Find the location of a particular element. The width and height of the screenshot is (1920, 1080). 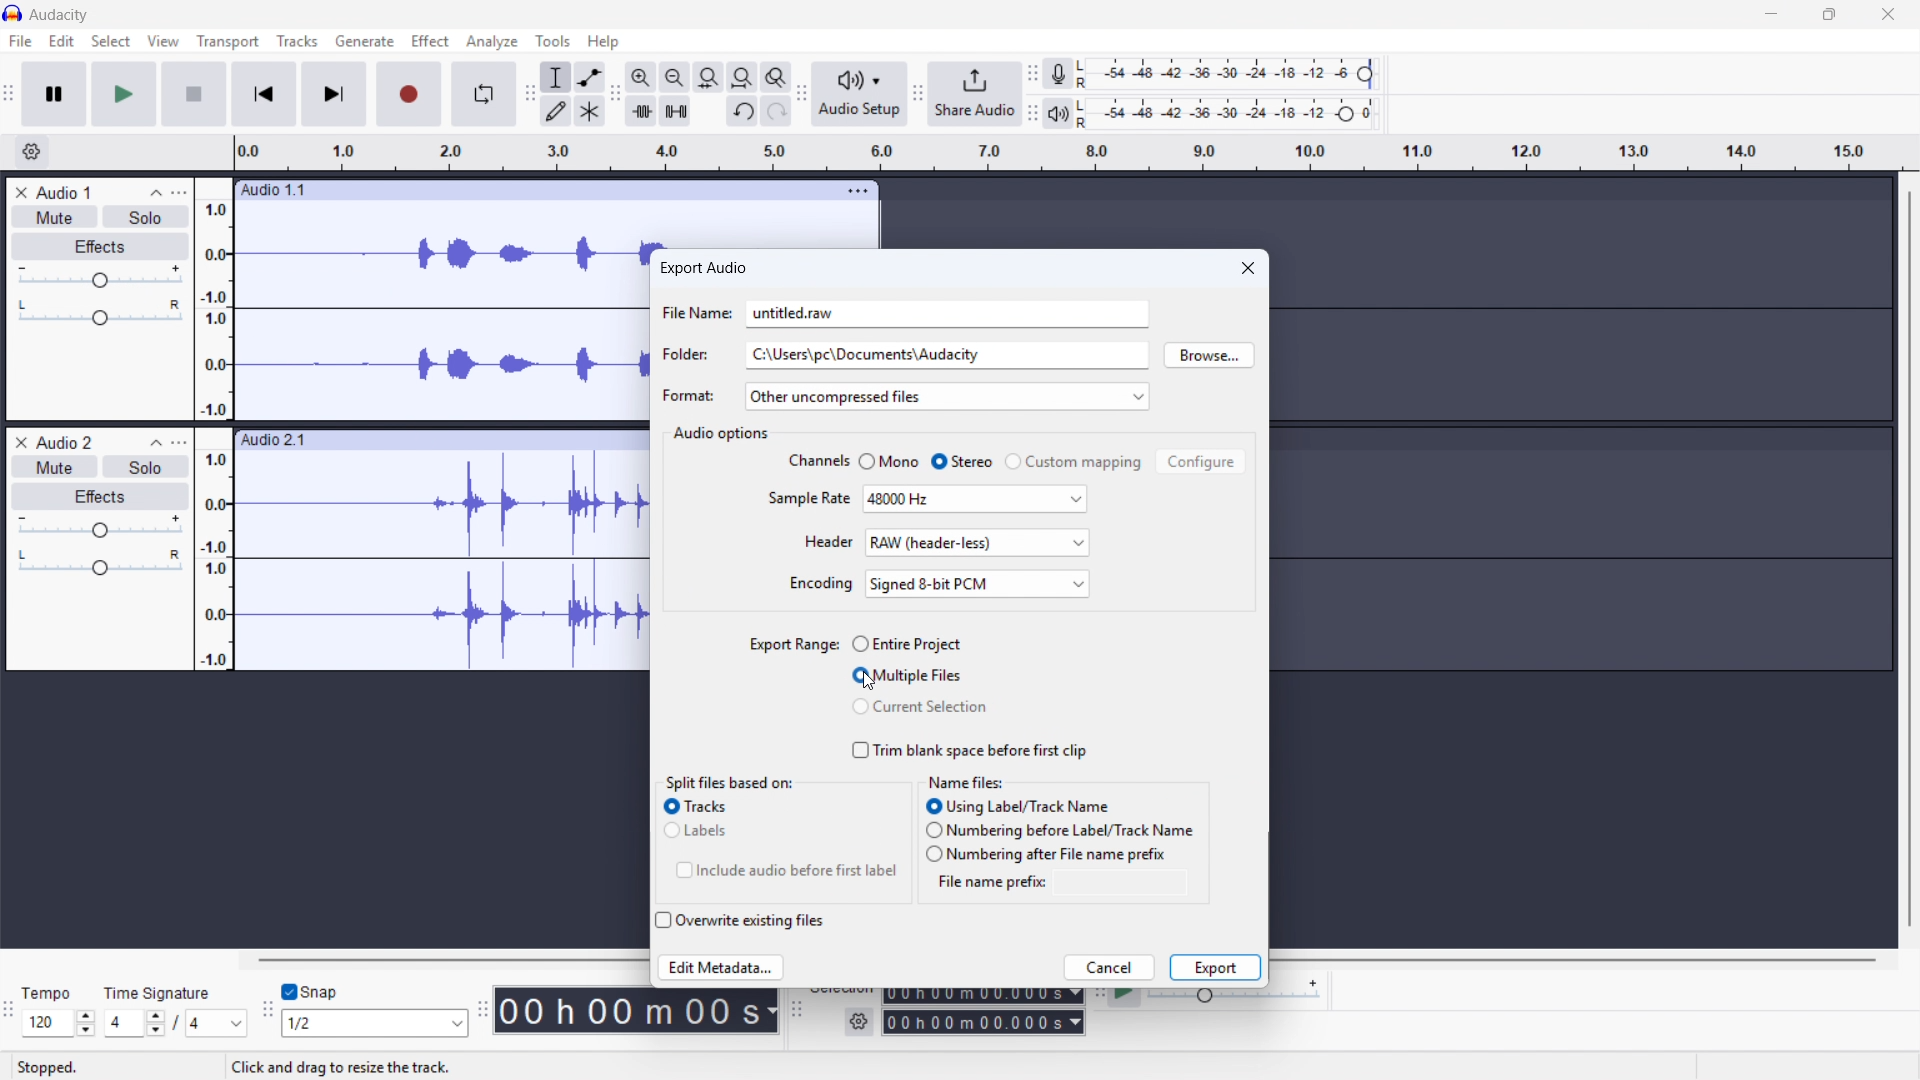

Vertical scrollbar is located at coordinates (1910, 559).